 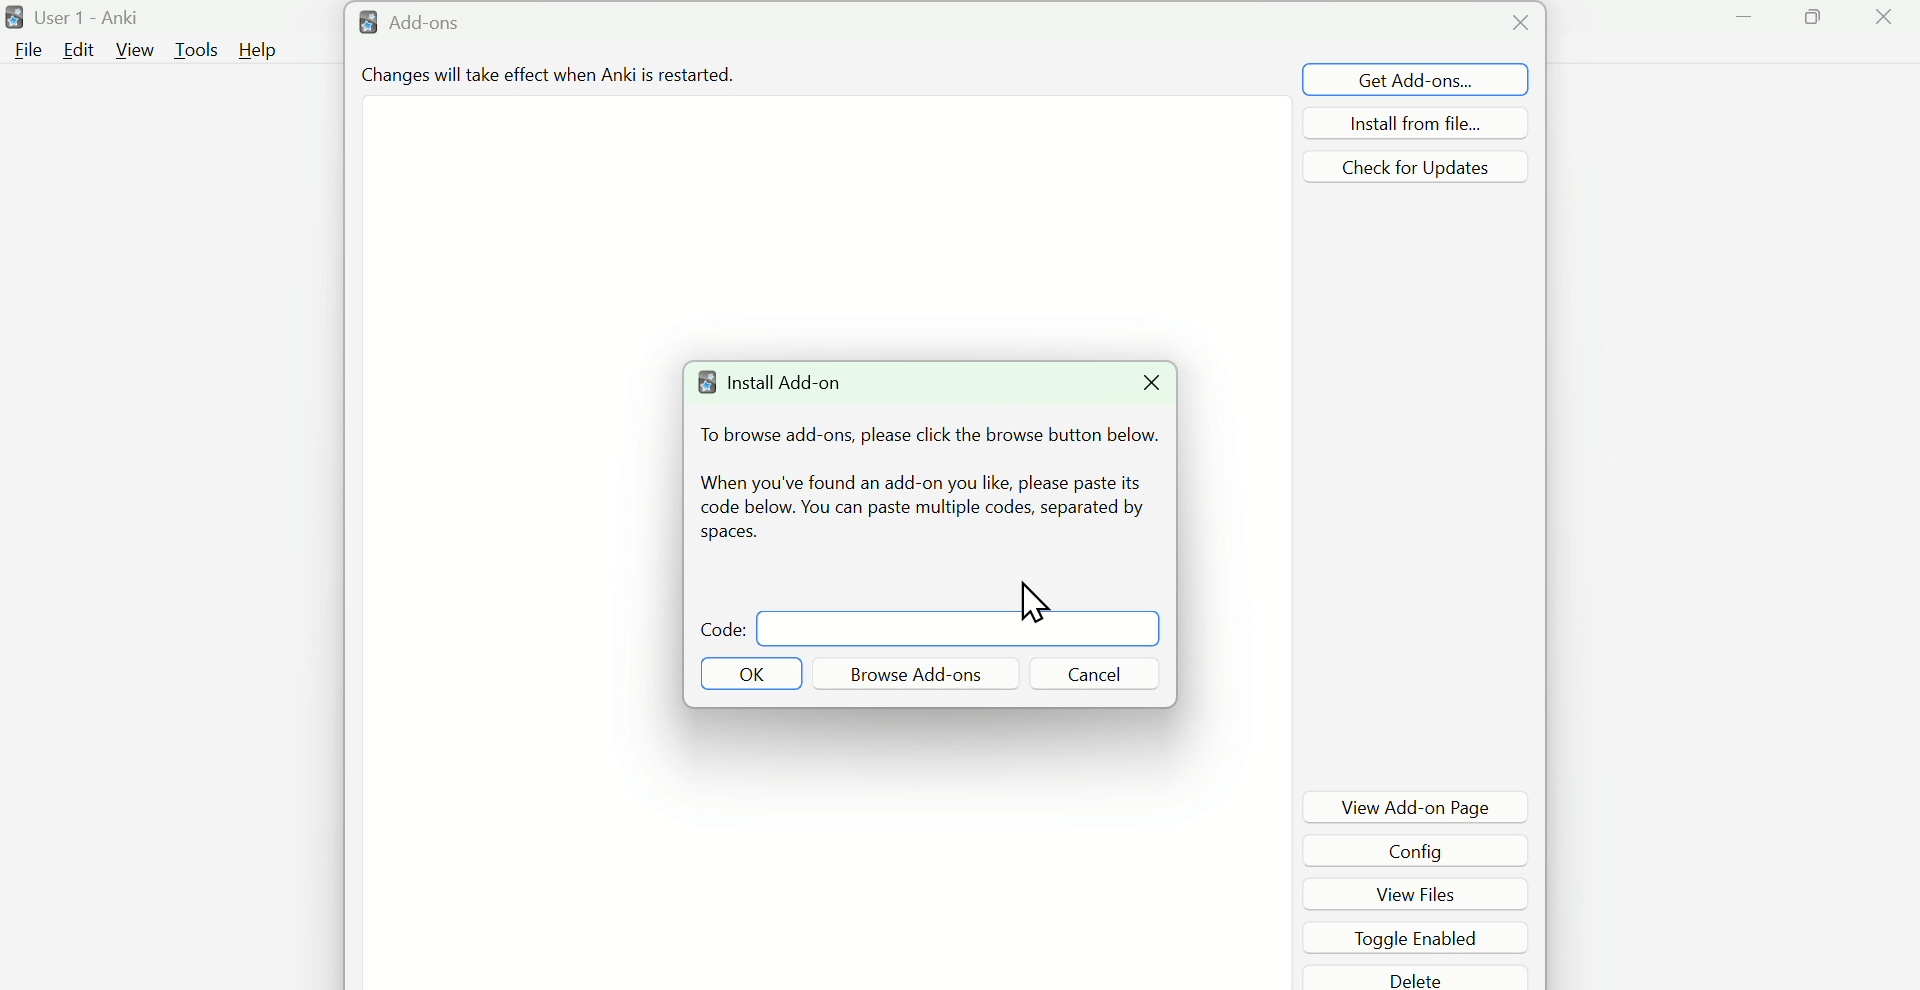 I want to click on Close, so click(x=1146, y=384).